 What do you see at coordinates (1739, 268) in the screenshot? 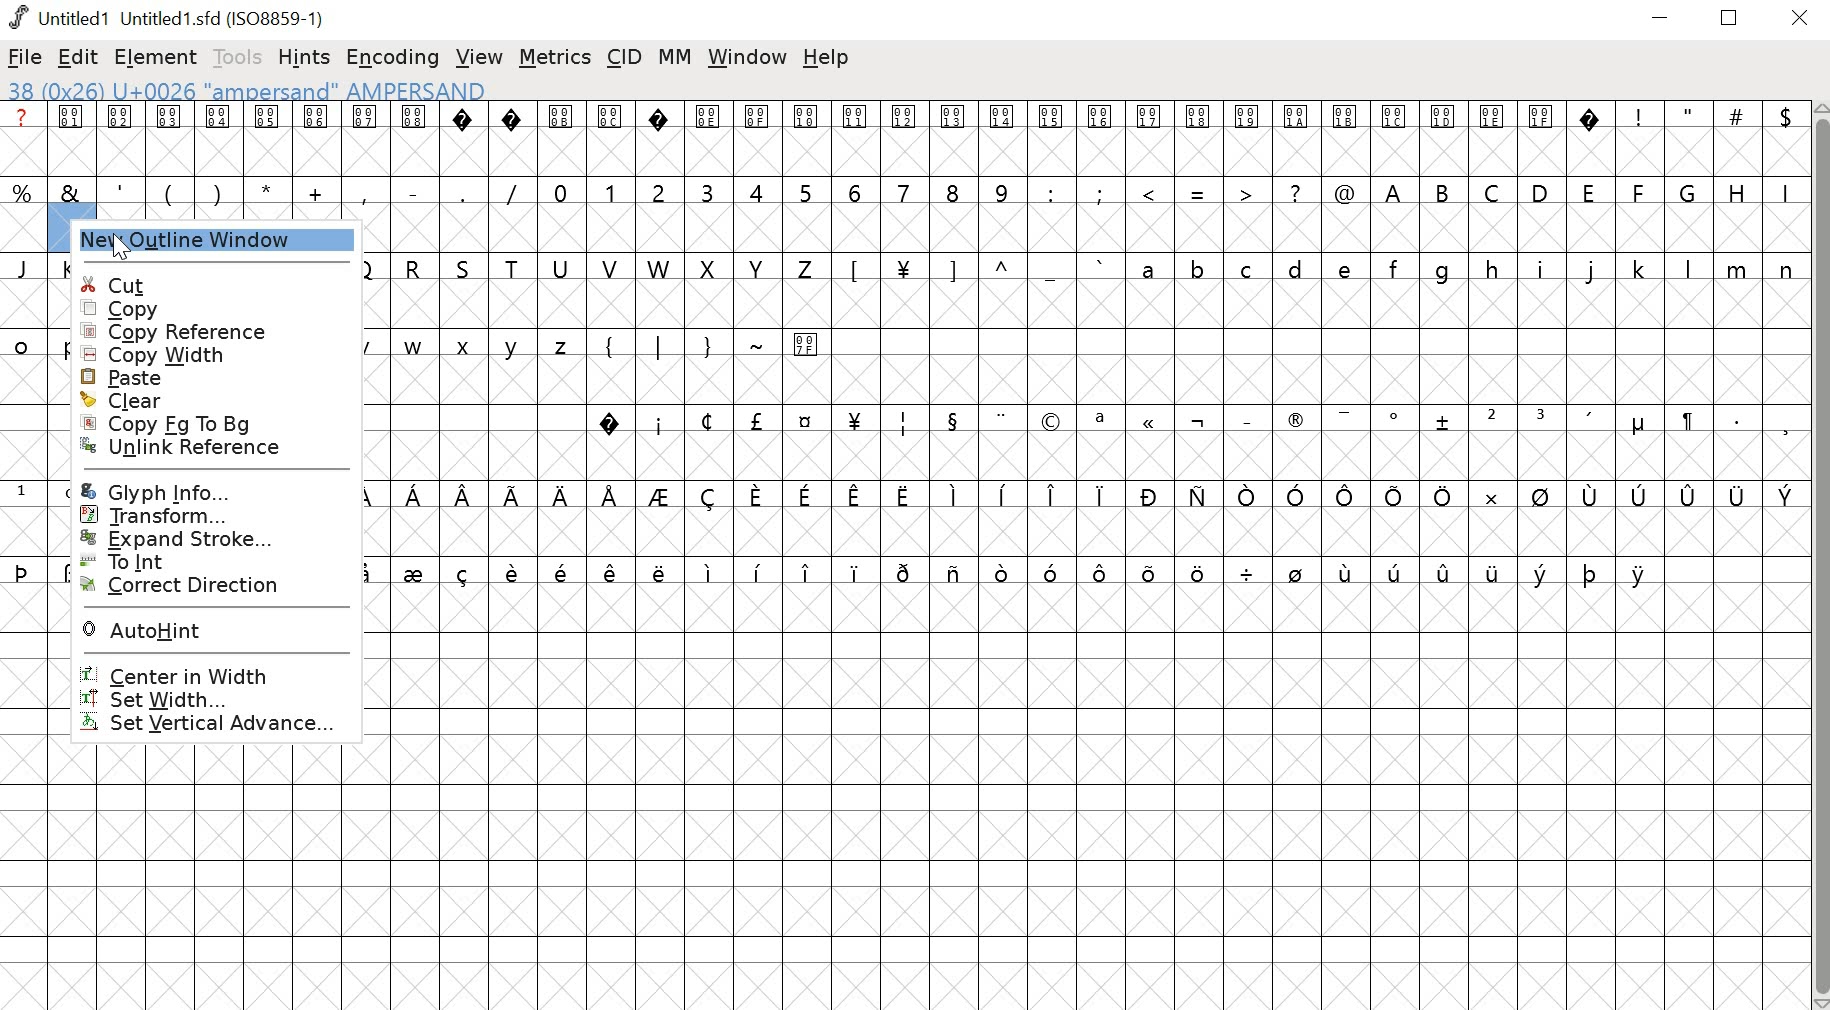
I see `m` at bounding box center [1739, 268].